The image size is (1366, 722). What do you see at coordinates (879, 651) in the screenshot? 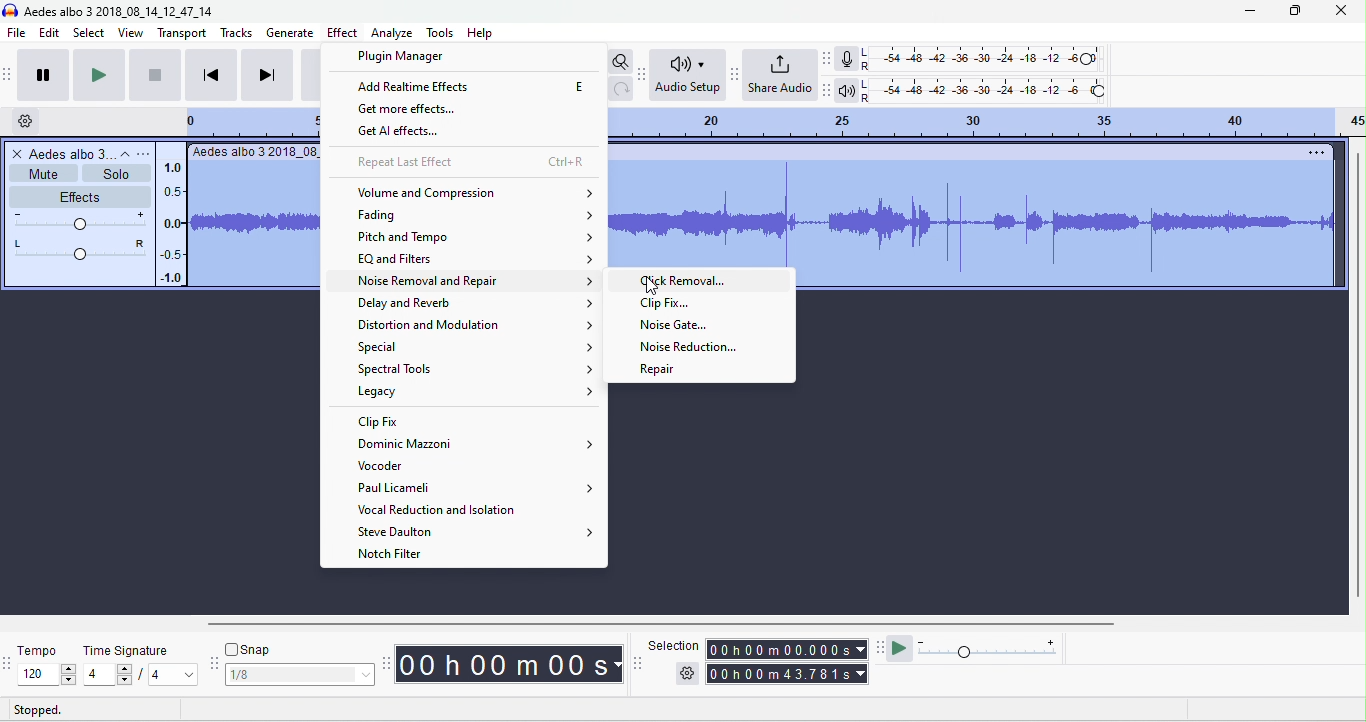
I see `play at speed tool bra` at bounding box center [879, 651].